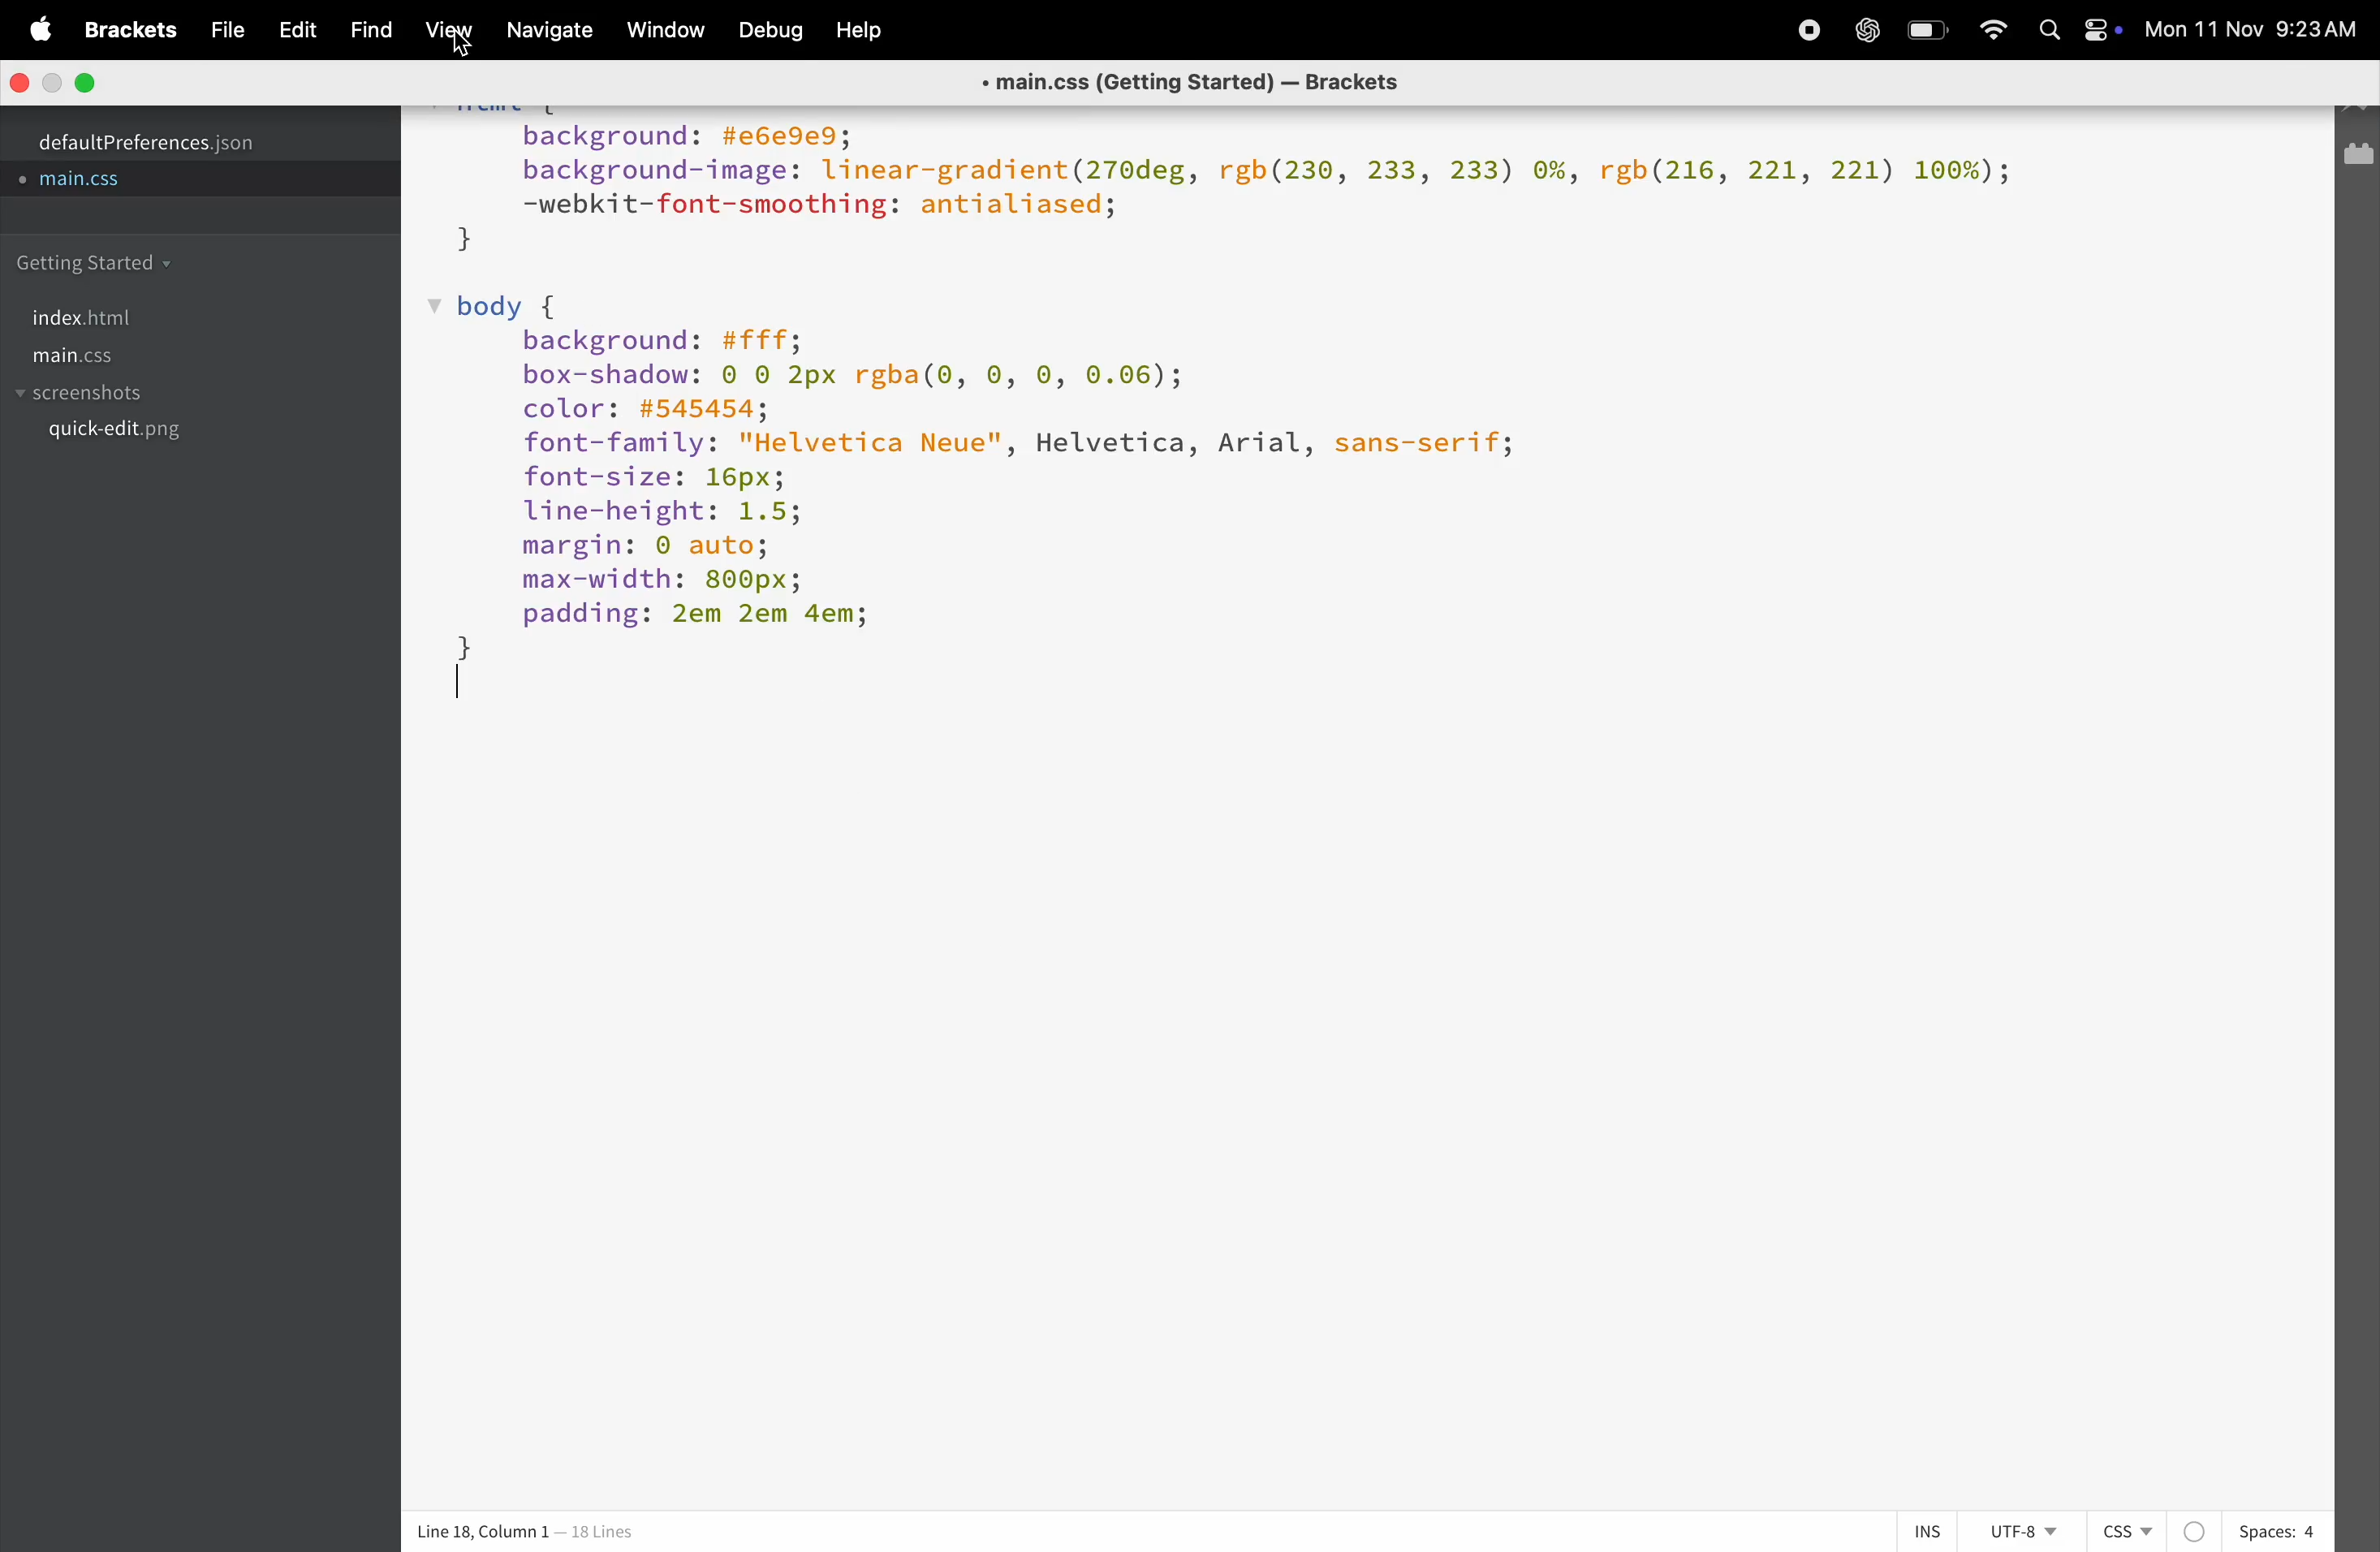 This screenshot has height=1552, width=2380. What do you see at coordinates (2022, 1531) in the screenshot?
I see `utf` at bounding box center [2022, 1531].